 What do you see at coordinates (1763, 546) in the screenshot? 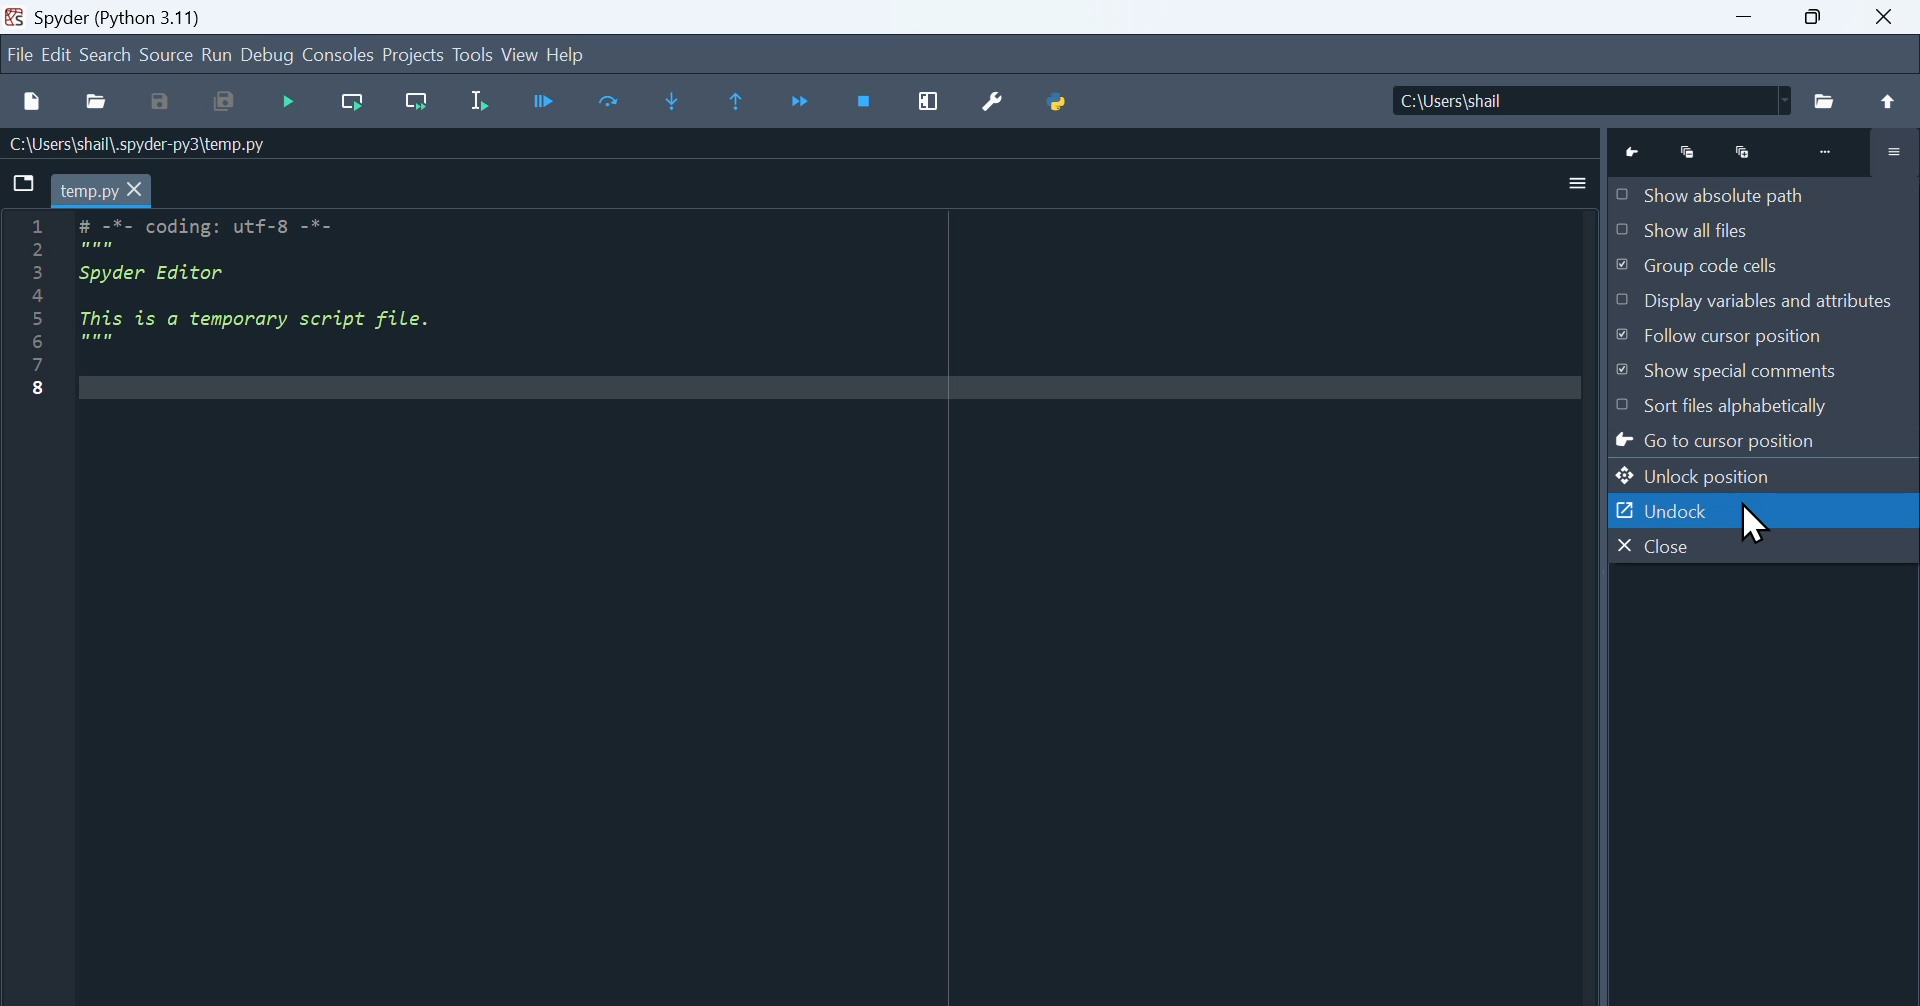
I see `Close` at bounding box center [1763, 546].